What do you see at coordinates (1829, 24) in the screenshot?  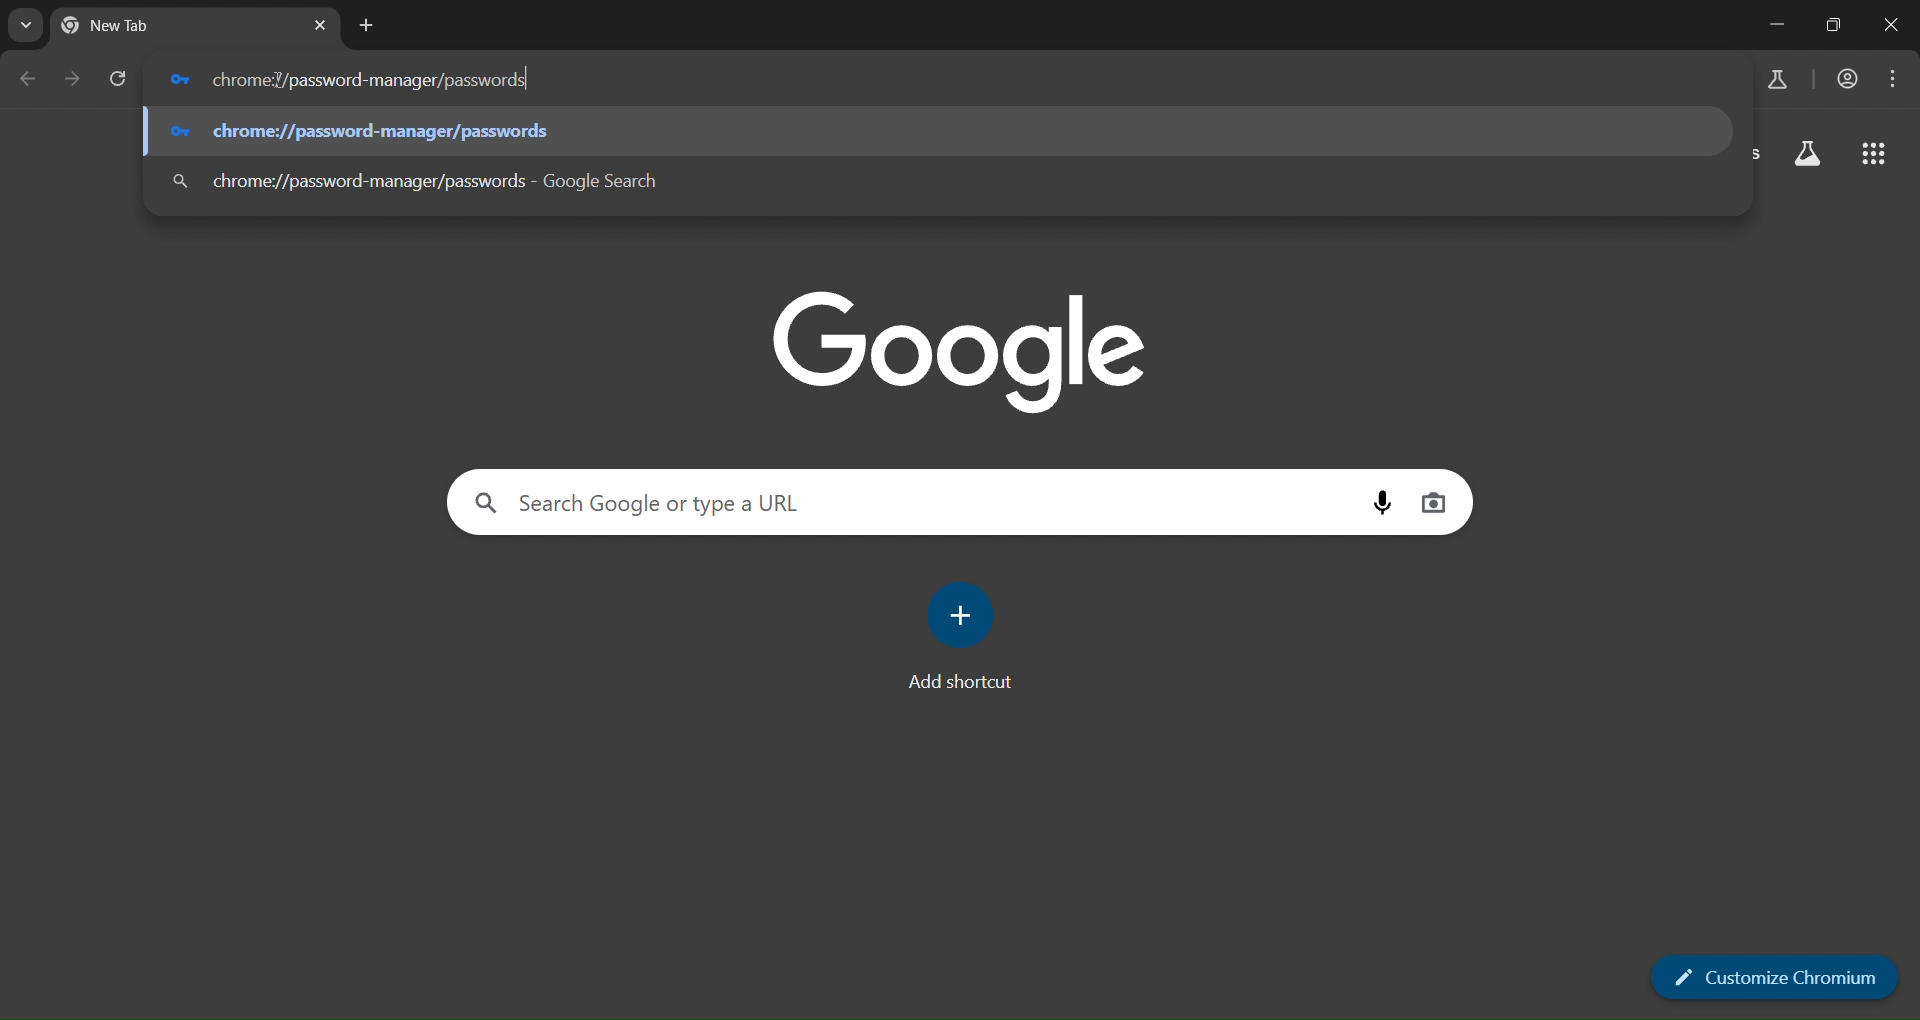 I see `restore down` at bounding box center [1829, 24].